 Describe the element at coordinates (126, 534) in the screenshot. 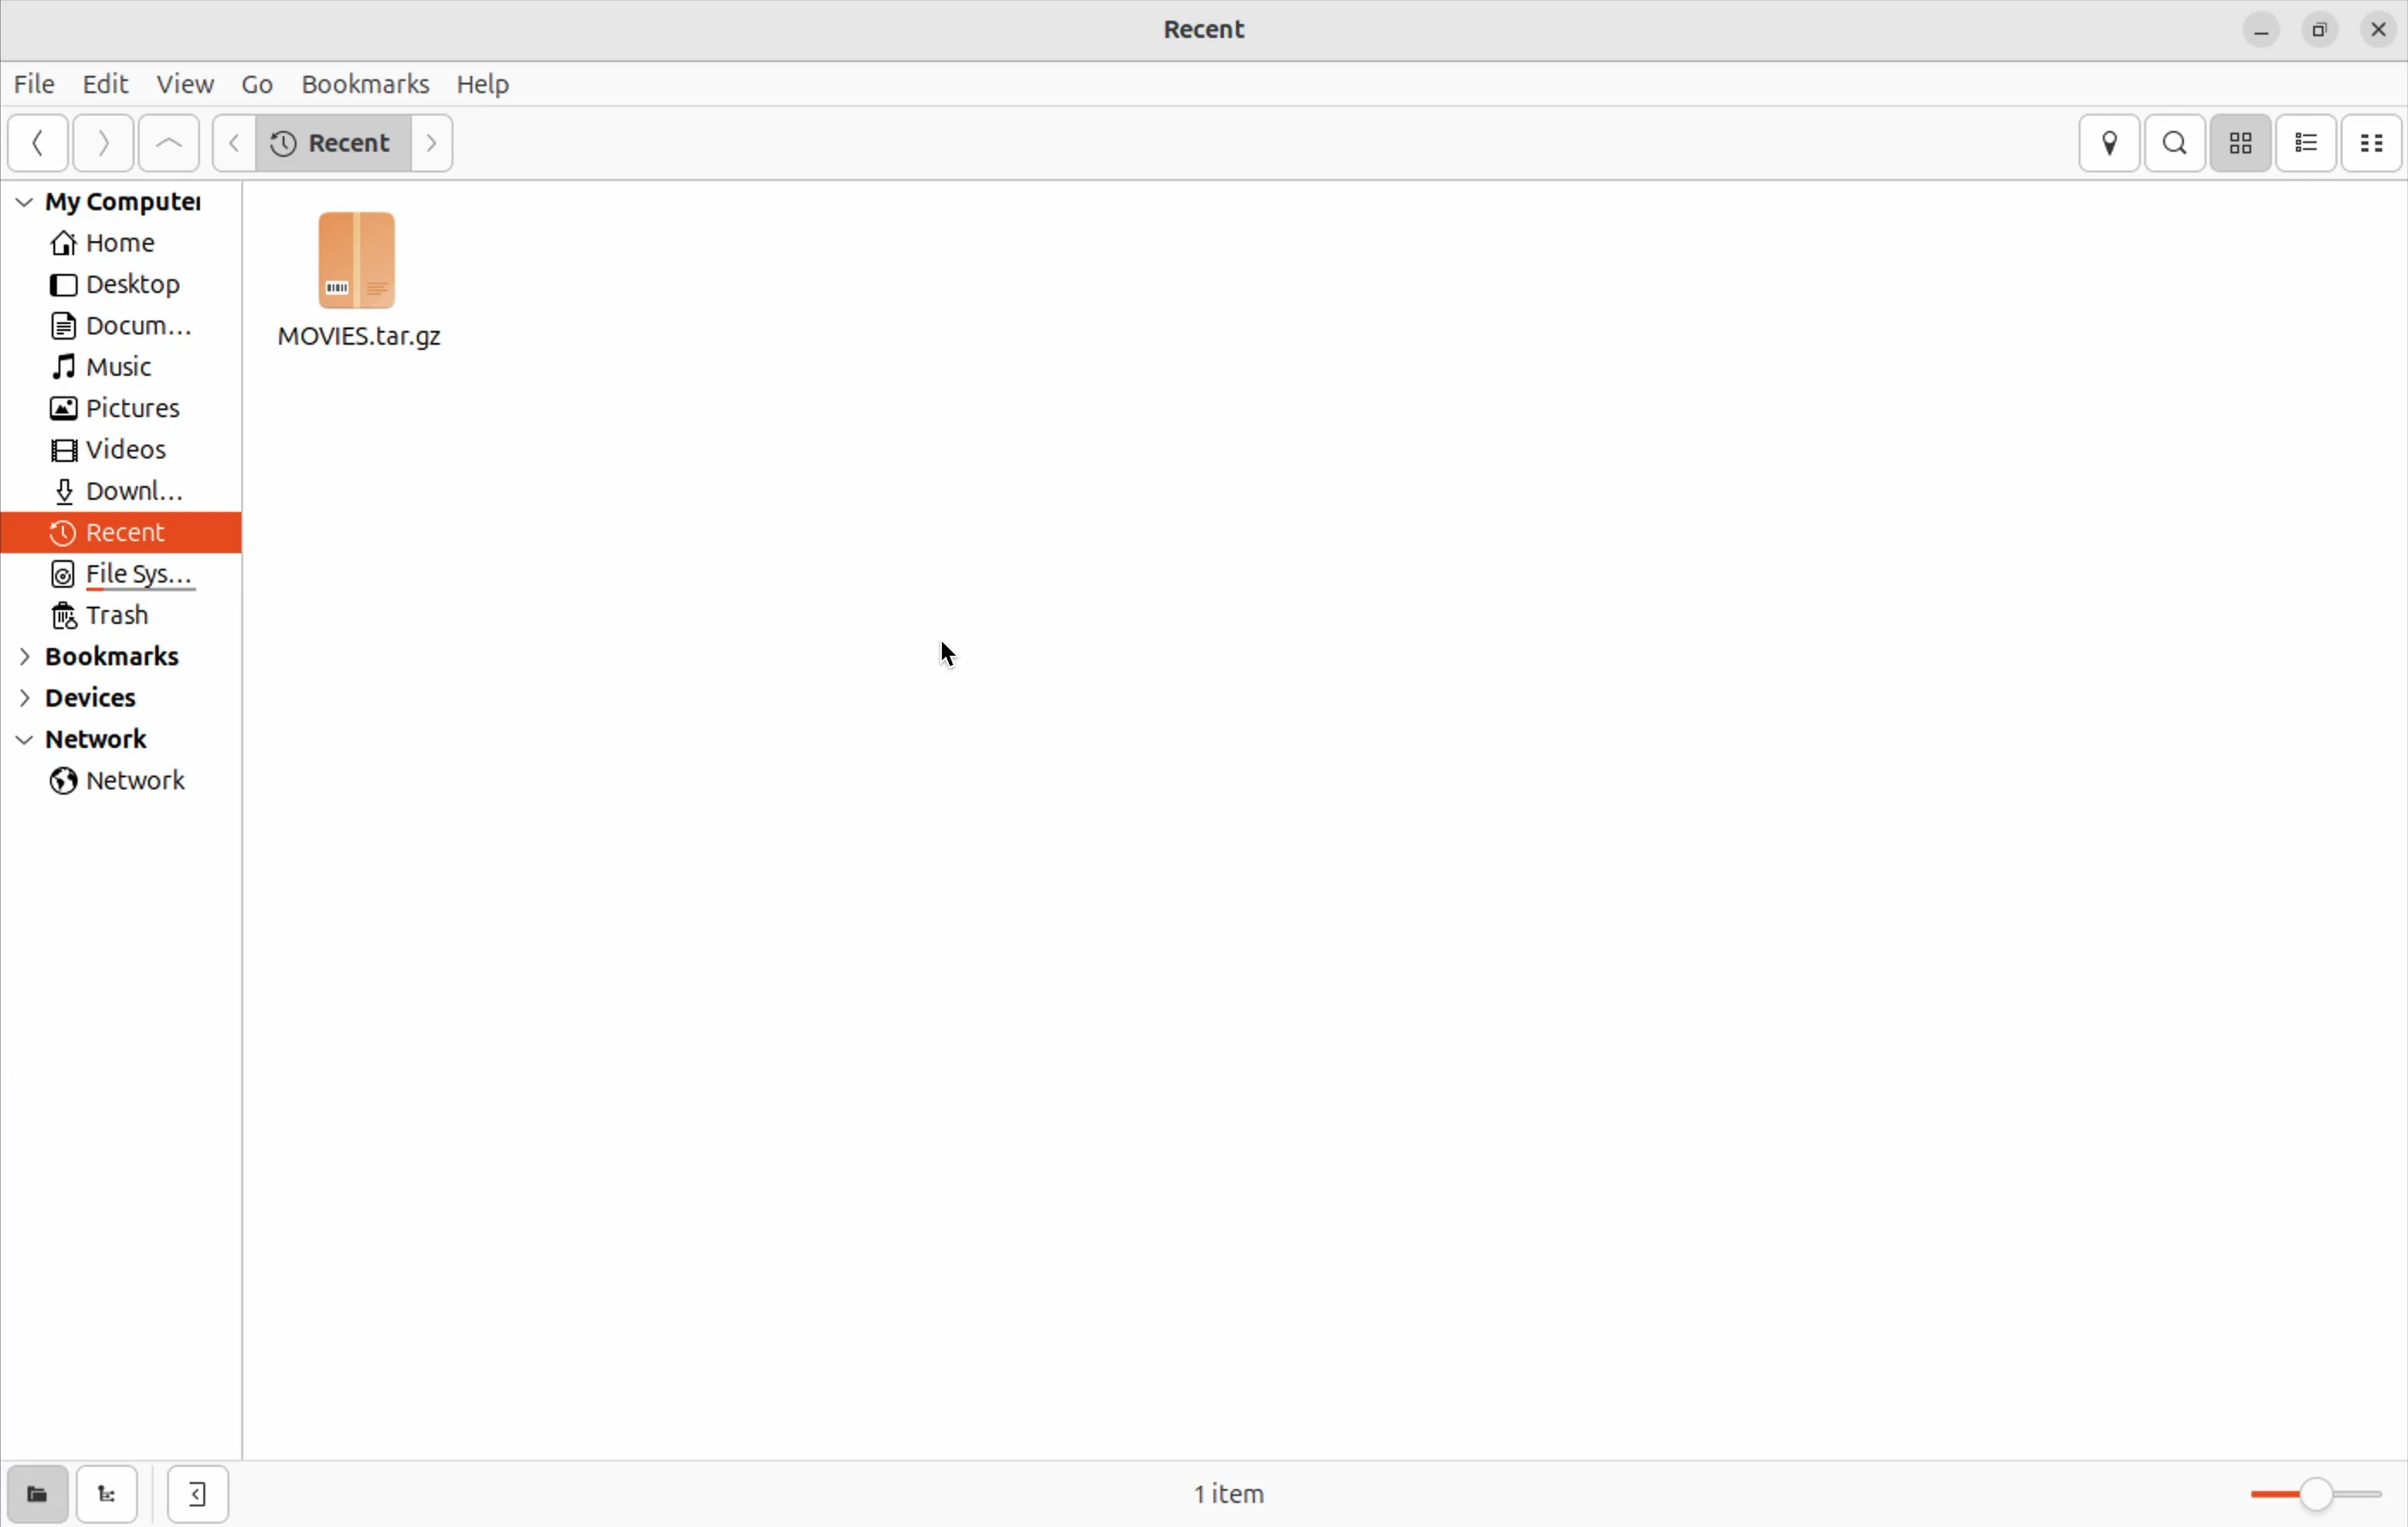

I see `recent` at that location.